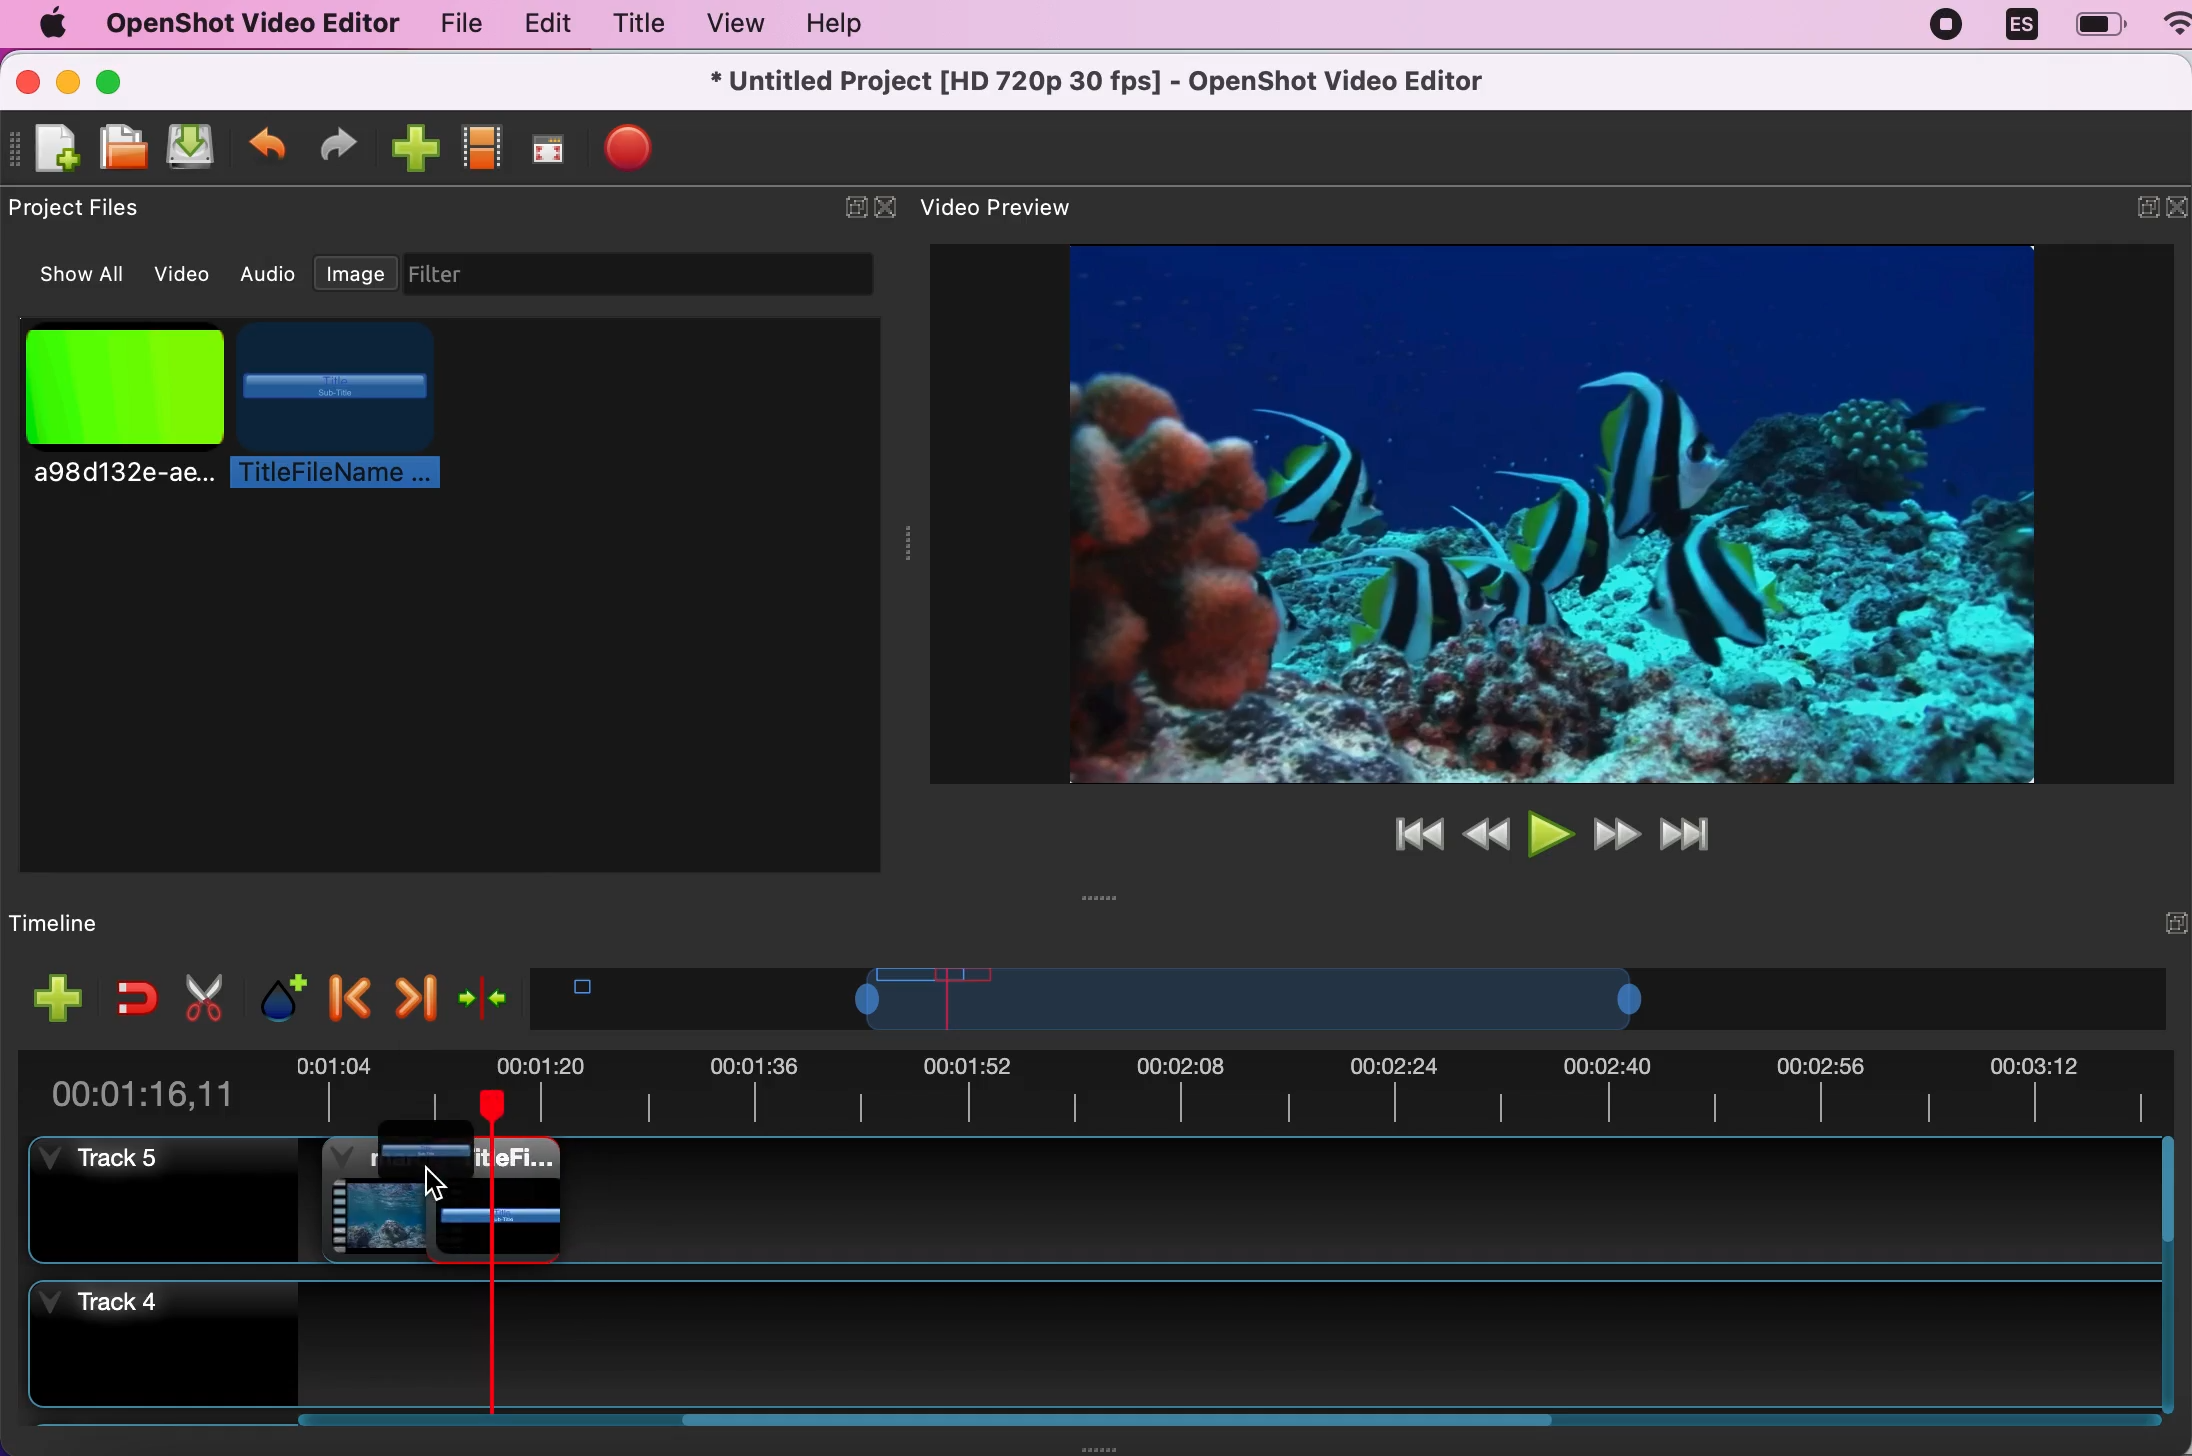 Image resolution: width=2192 pixels, height=1456 pixels. I want to click on center the timeline, so click(482, 994).